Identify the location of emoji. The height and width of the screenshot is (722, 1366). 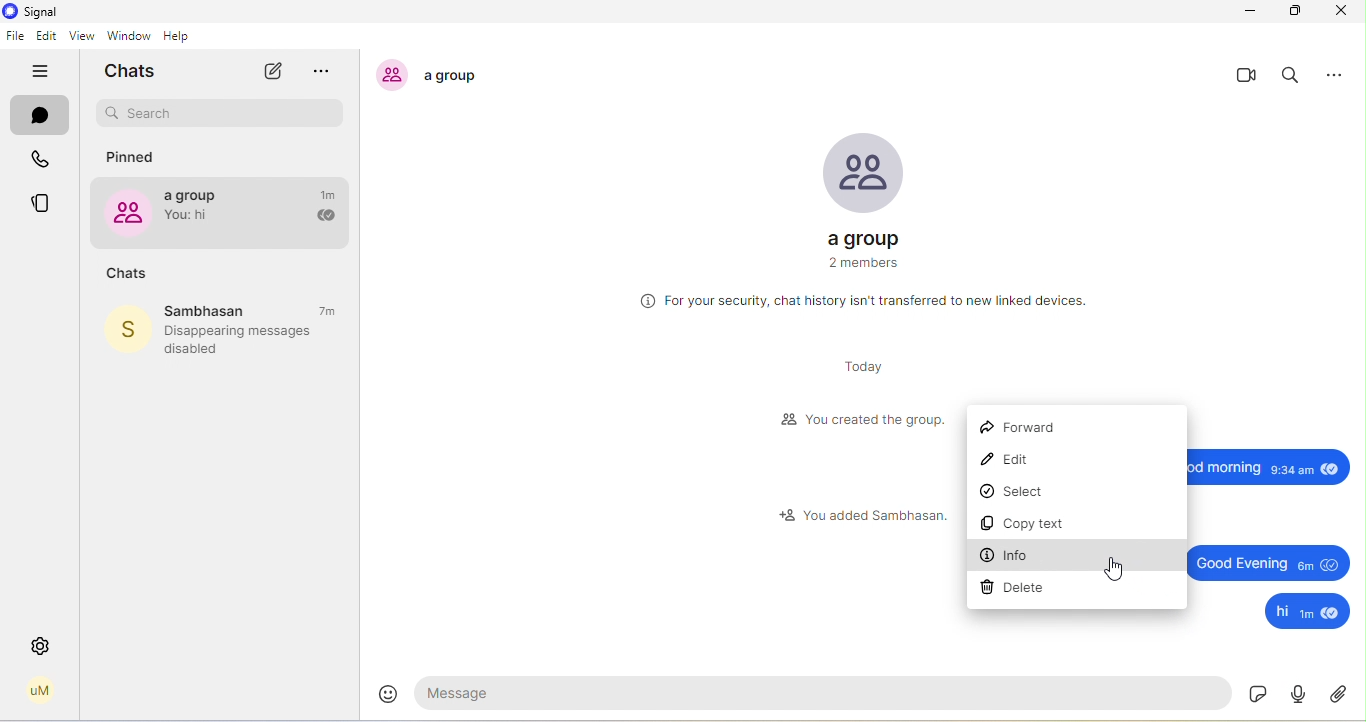
(389, 691).